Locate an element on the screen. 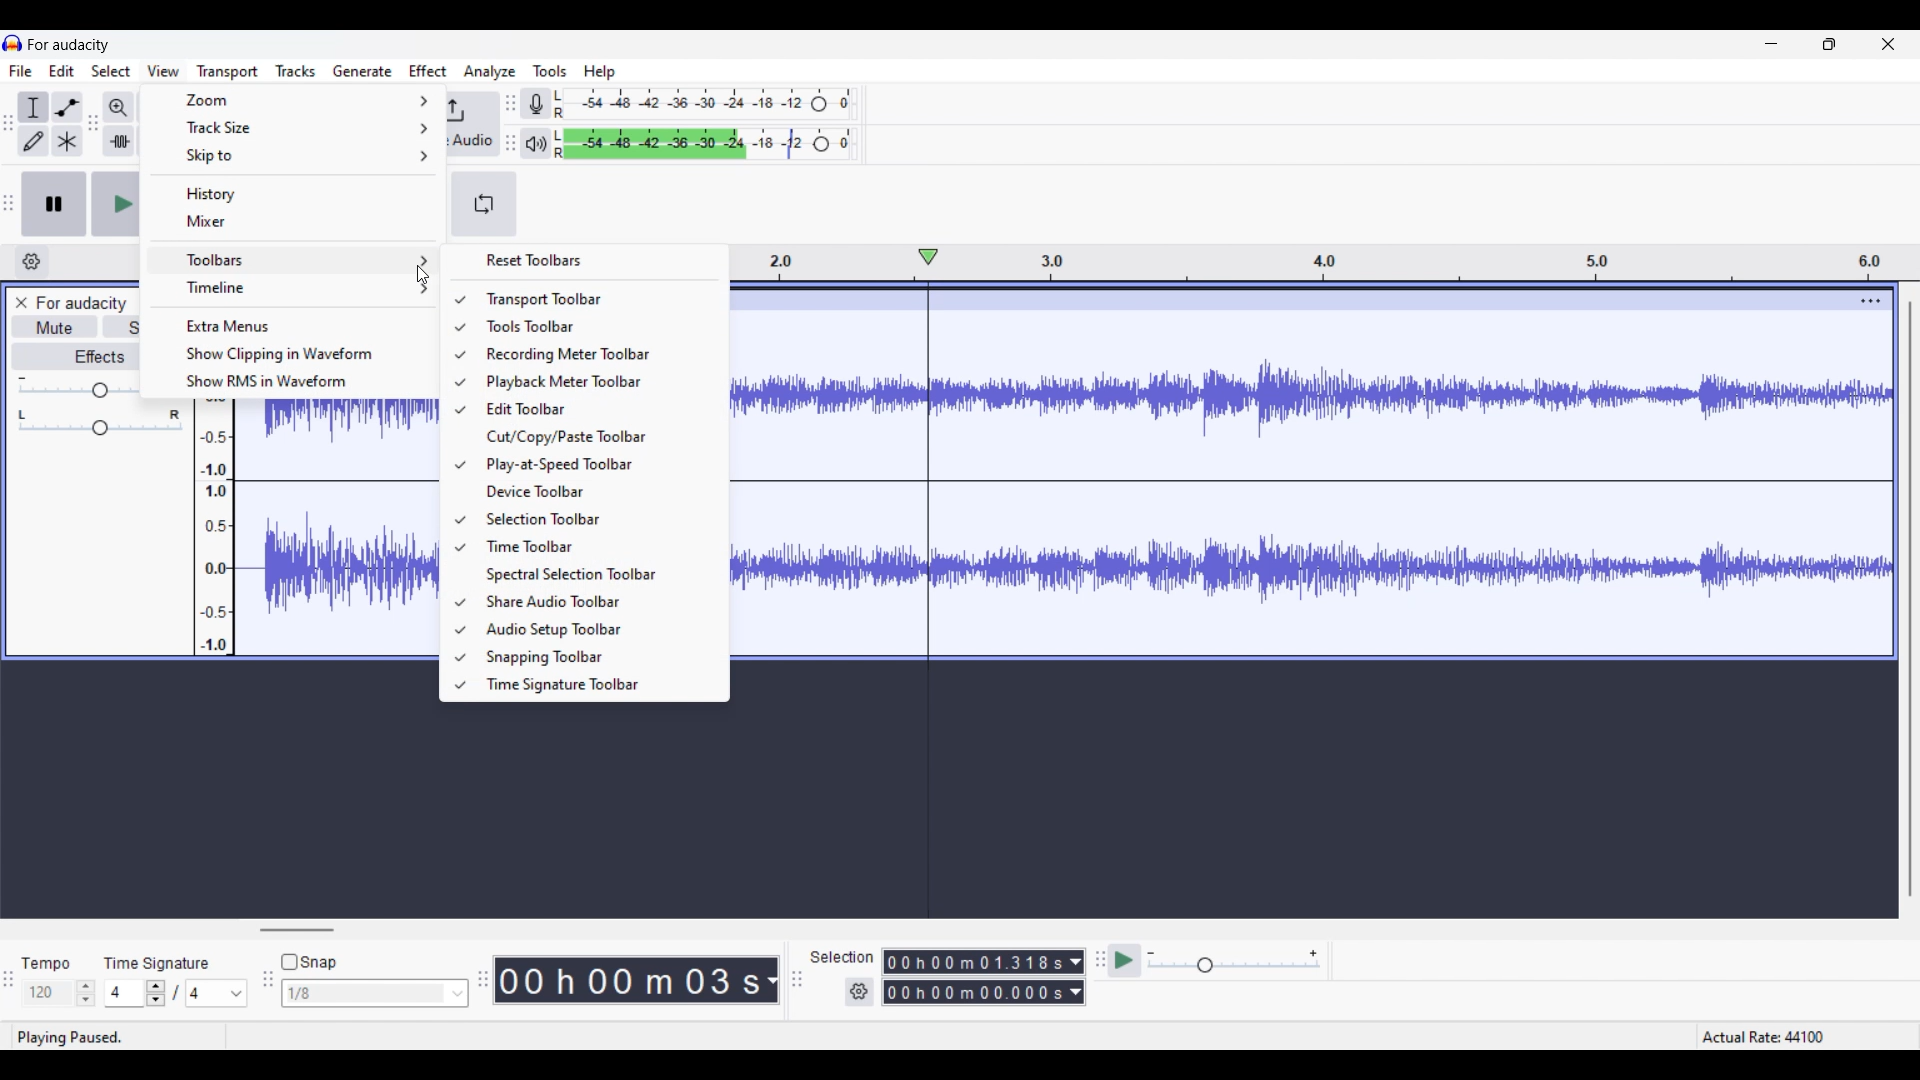 This screenshot has height=1080, width=1920. Toolbar options is located at coordinates (293, 260).